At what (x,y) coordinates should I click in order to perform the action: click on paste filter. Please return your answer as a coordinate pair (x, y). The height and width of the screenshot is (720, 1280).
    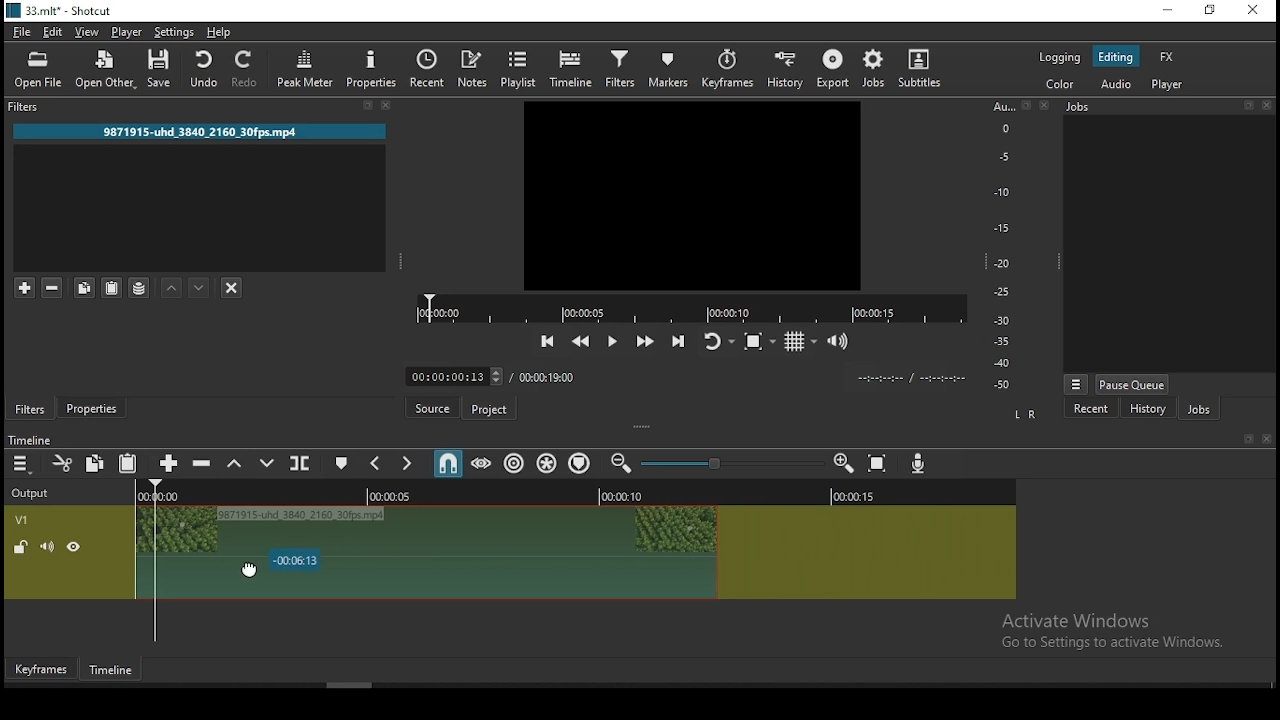
    Looking at the image, I should click on (110, 289).